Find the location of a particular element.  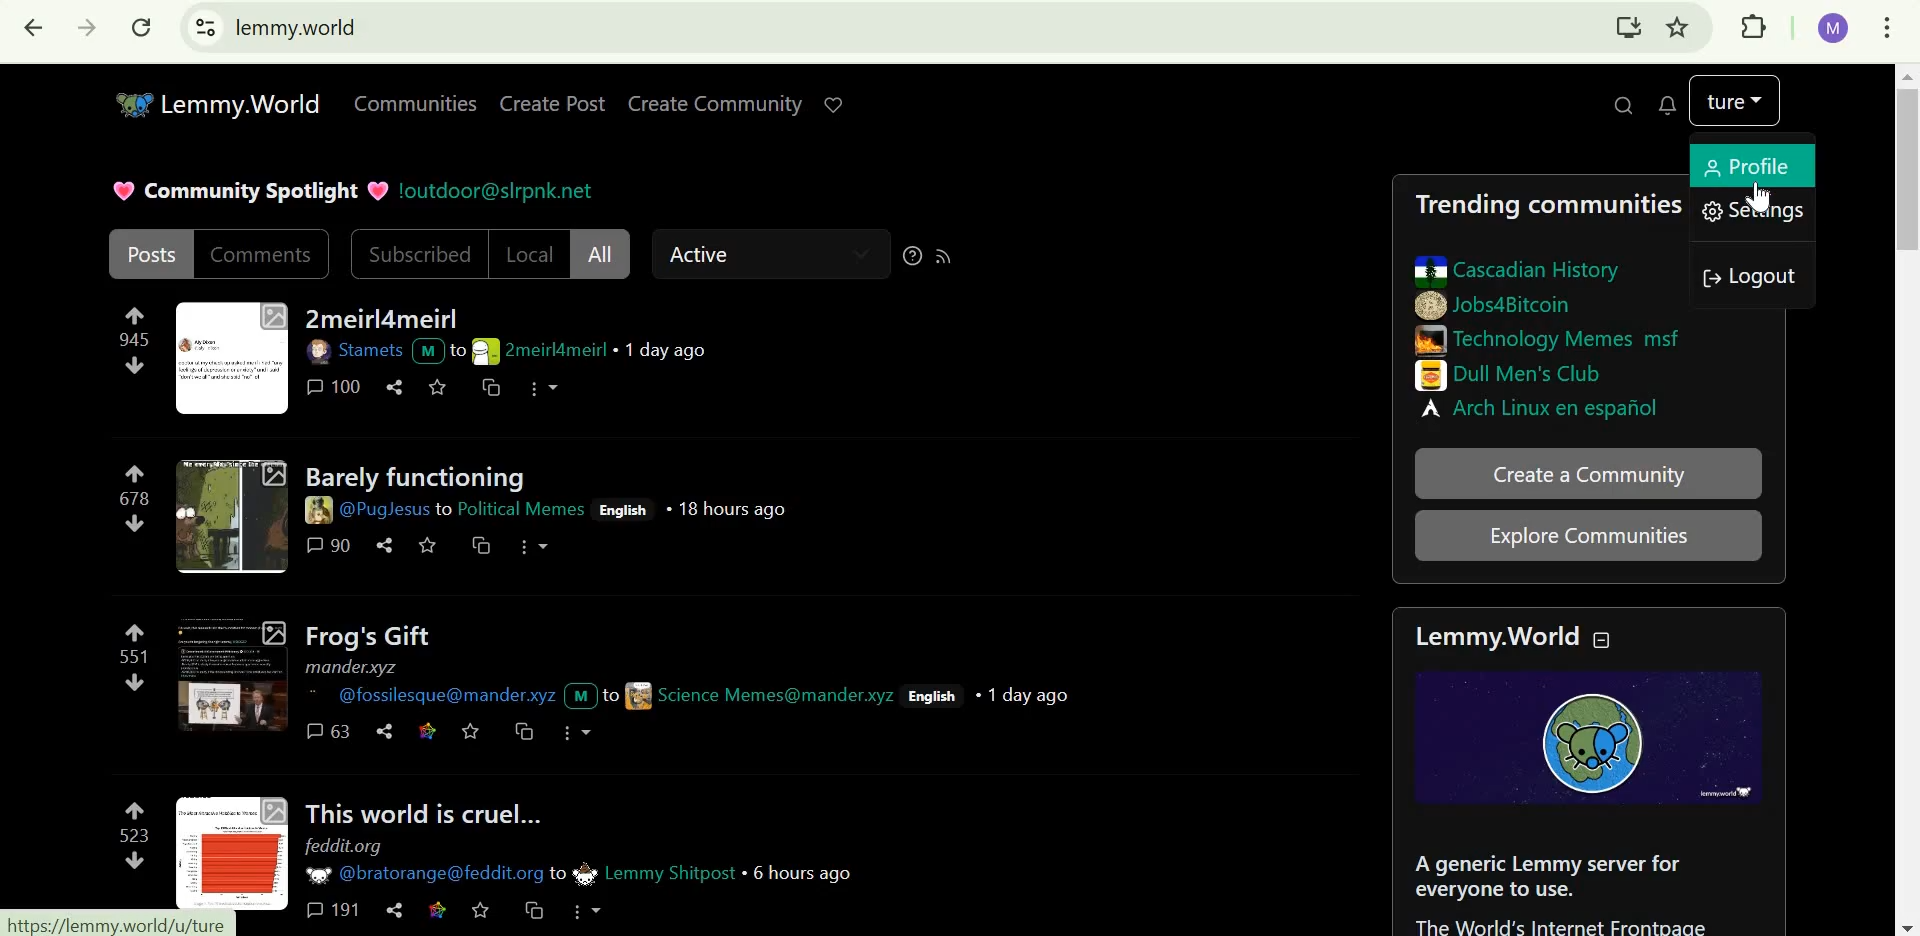

explore communities is located at coordinates (1588, 536).